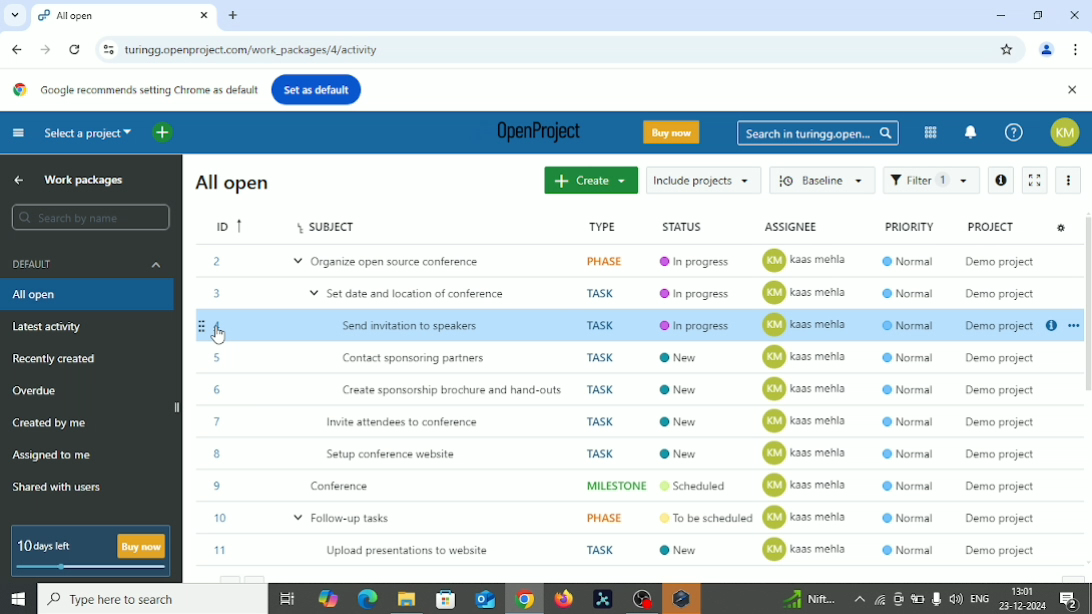 This screenshot has width=1092, height=614. Describe the element at coordinates (930, 132) in the screenshot. I see `Modules` at that location.